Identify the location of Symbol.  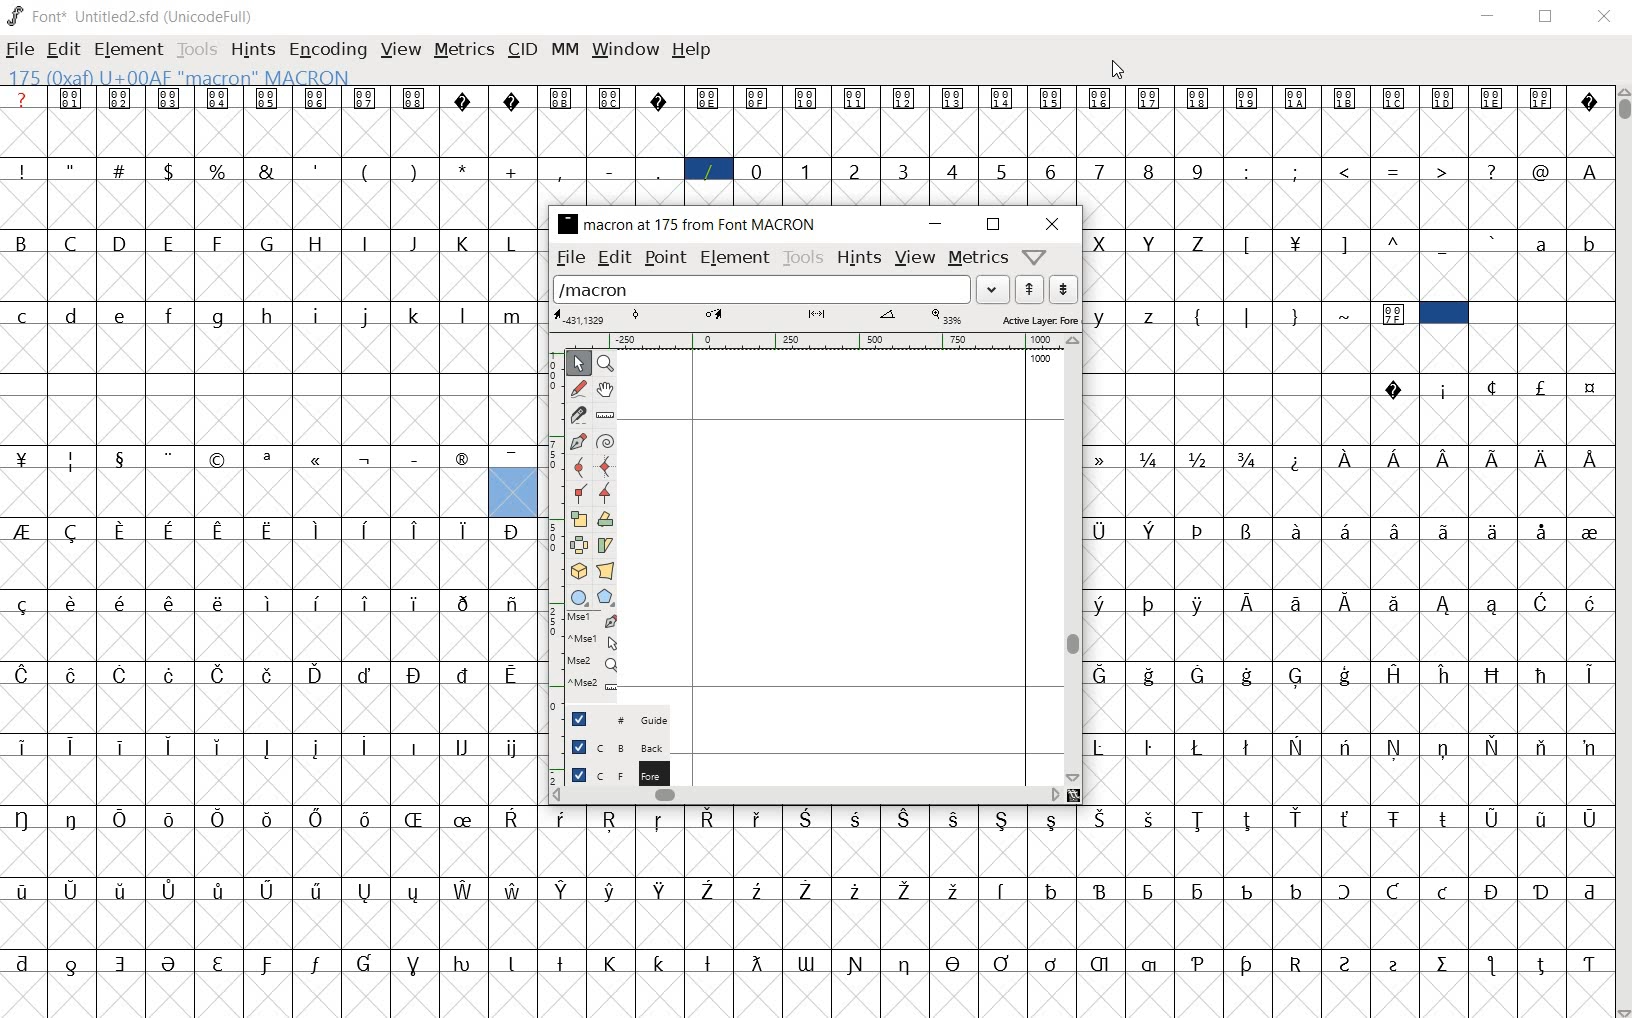
(1348, 819).